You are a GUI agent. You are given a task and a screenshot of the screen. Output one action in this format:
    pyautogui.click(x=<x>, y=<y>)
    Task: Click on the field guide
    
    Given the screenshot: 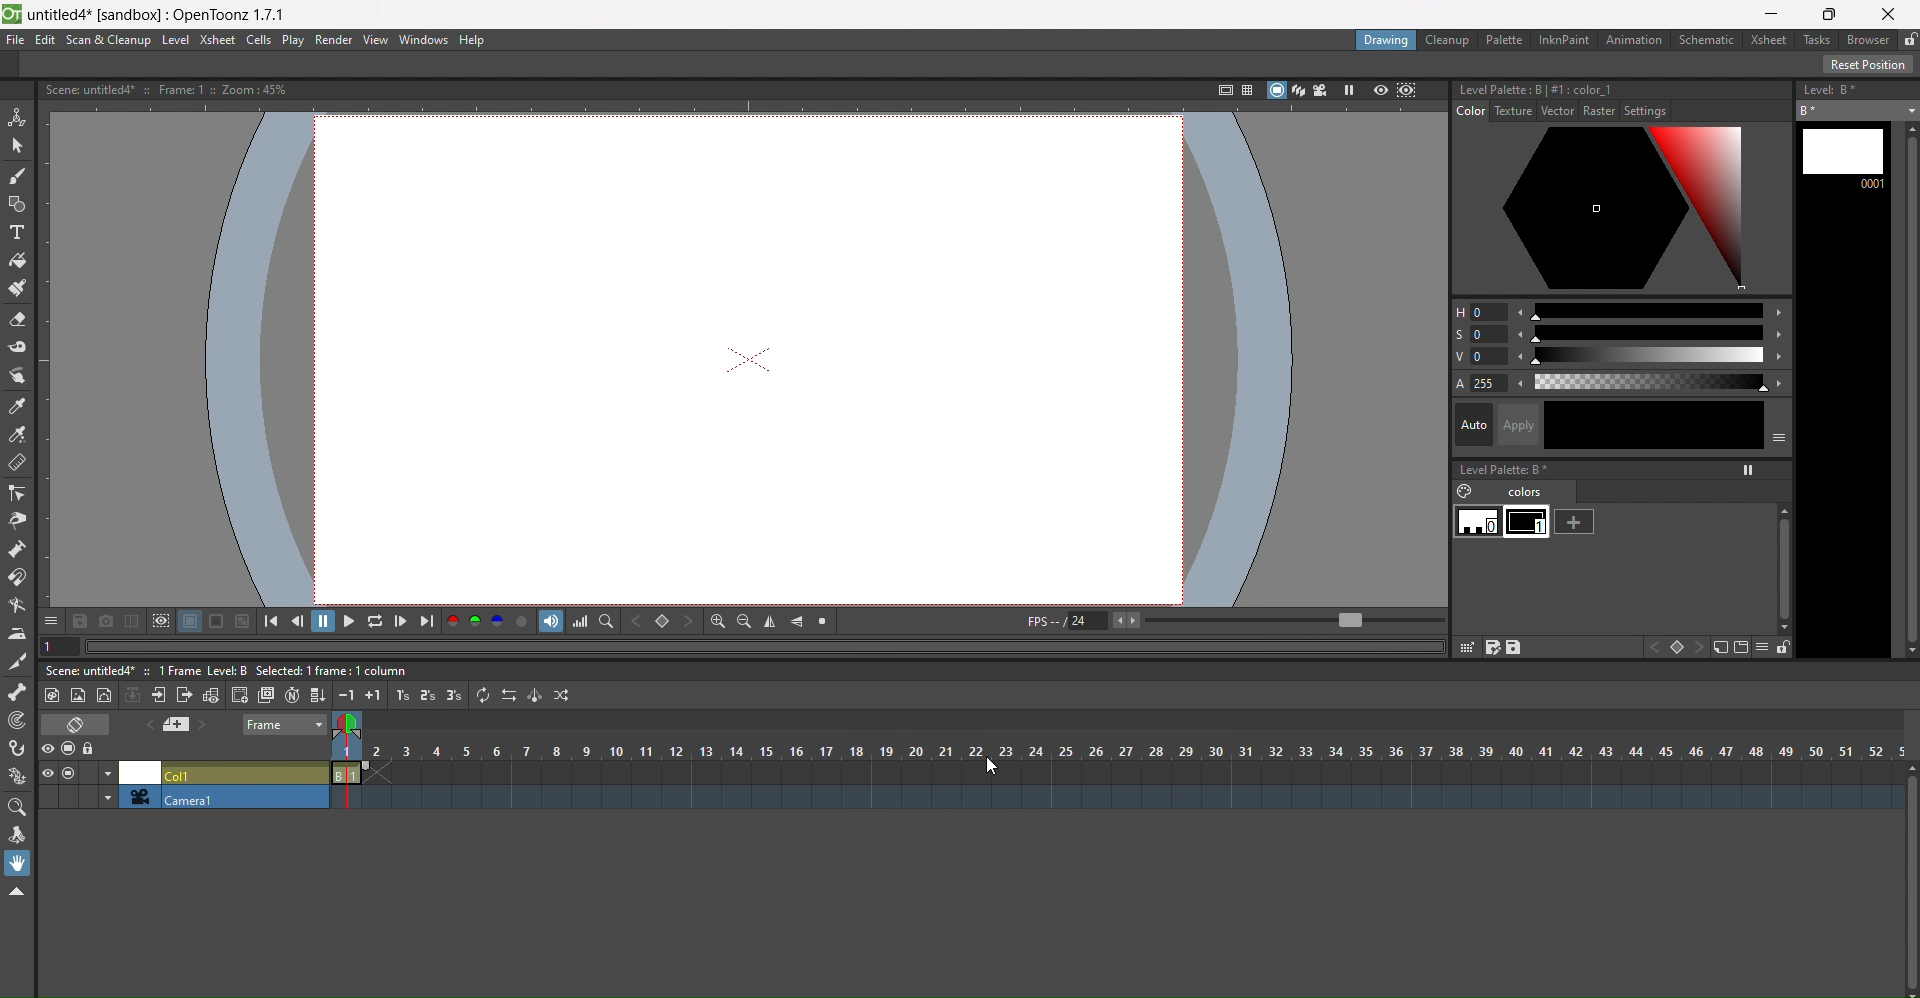 What is the action you would take?
    pyautogui.click(x=1245, y=89)
    